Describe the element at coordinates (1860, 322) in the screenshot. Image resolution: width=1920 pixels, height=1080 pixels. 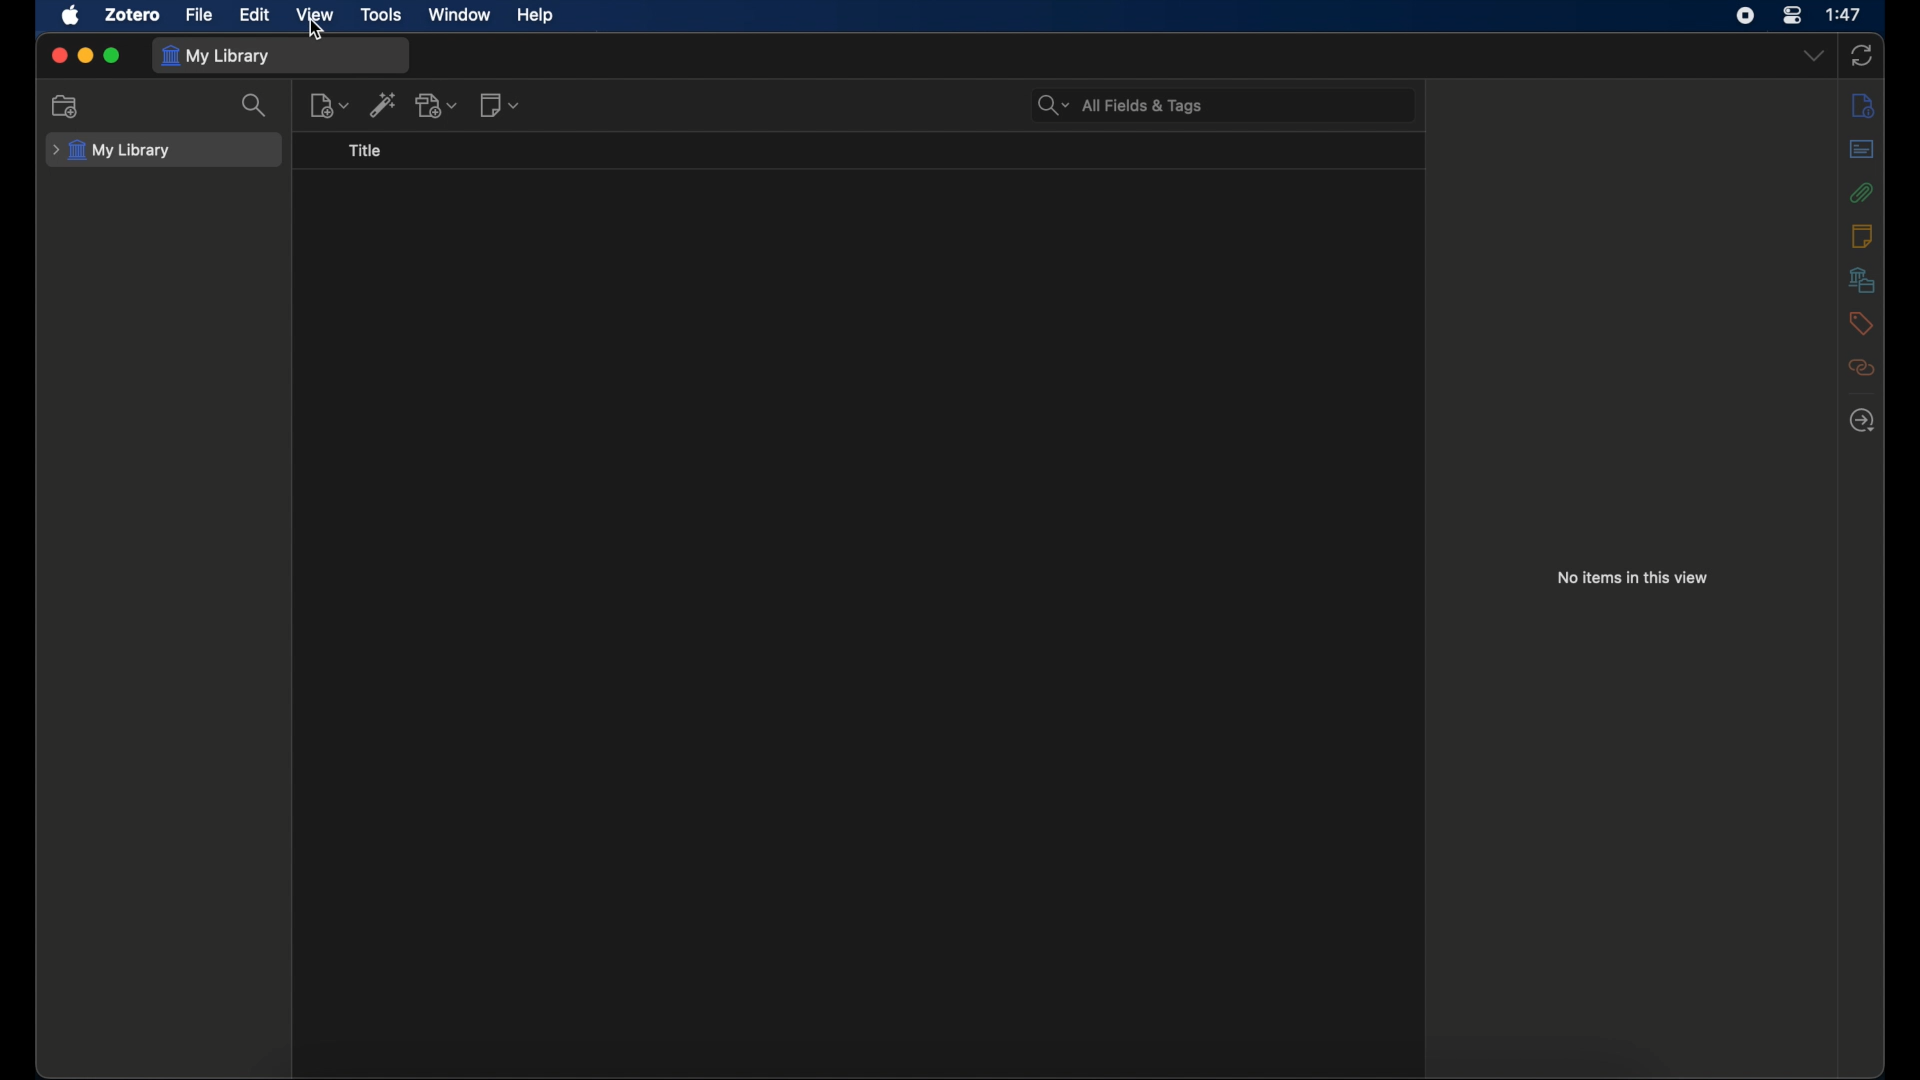
I see `tags` at that location.